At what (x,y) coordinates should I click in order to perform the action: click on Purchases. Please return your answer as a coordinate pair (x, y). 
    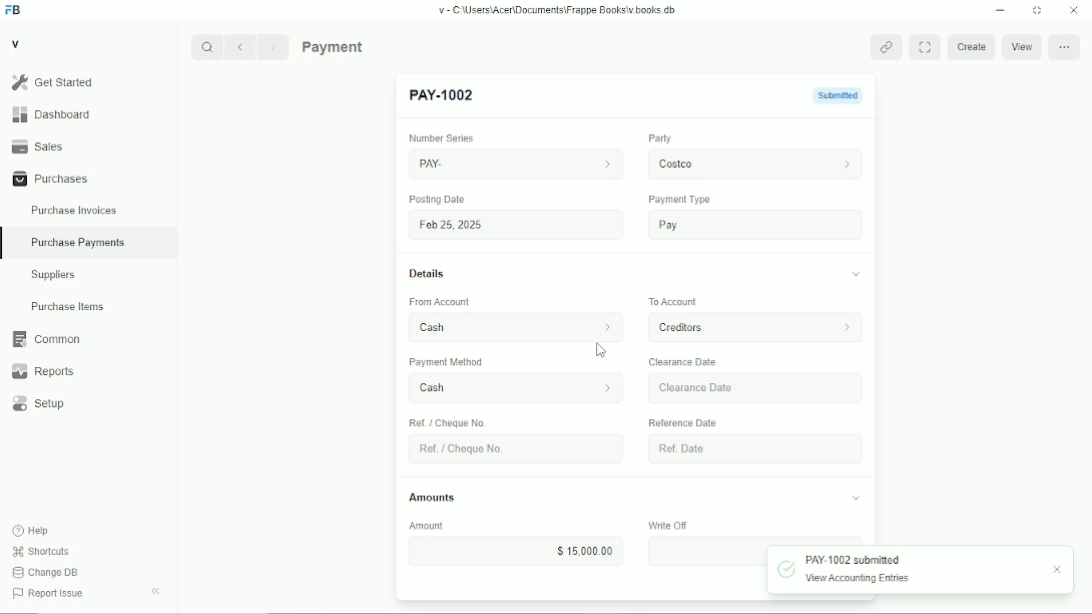
    Looking at the image, I should click on (88, 178).